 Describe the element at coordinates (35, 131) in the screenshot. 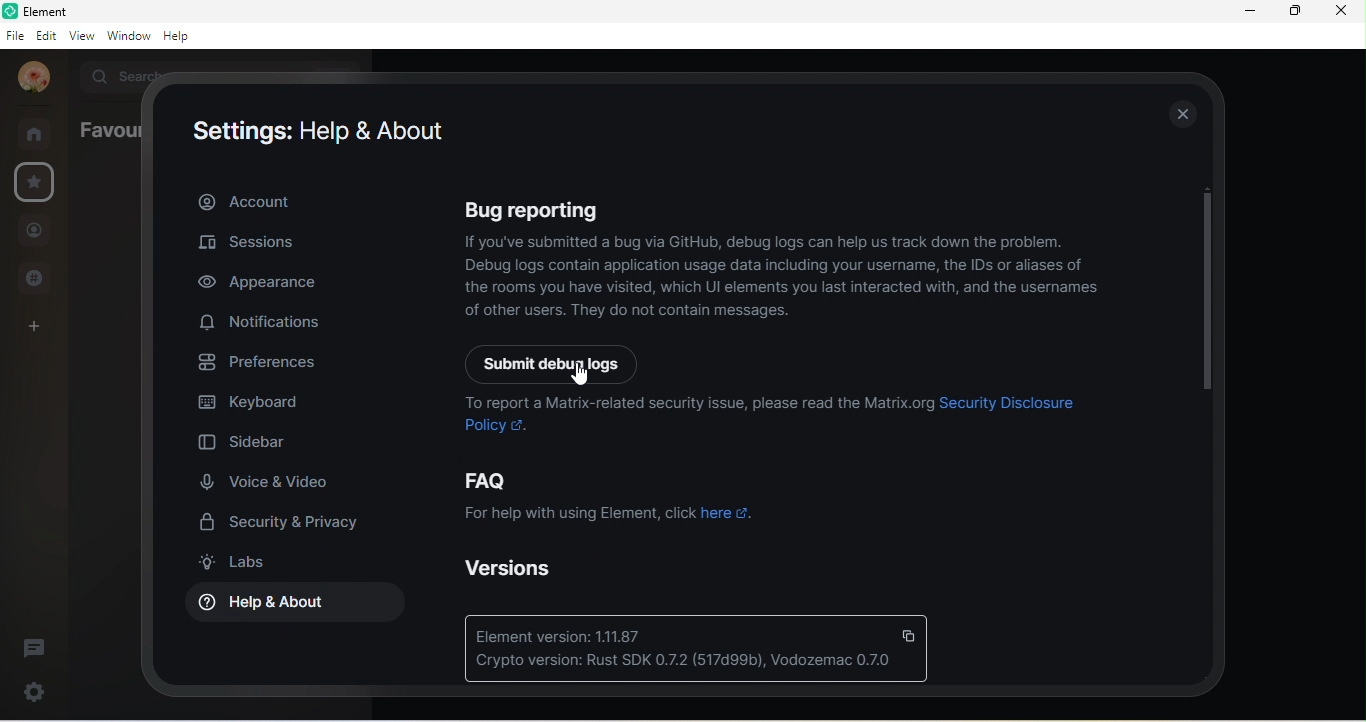

I see `room` at that location.